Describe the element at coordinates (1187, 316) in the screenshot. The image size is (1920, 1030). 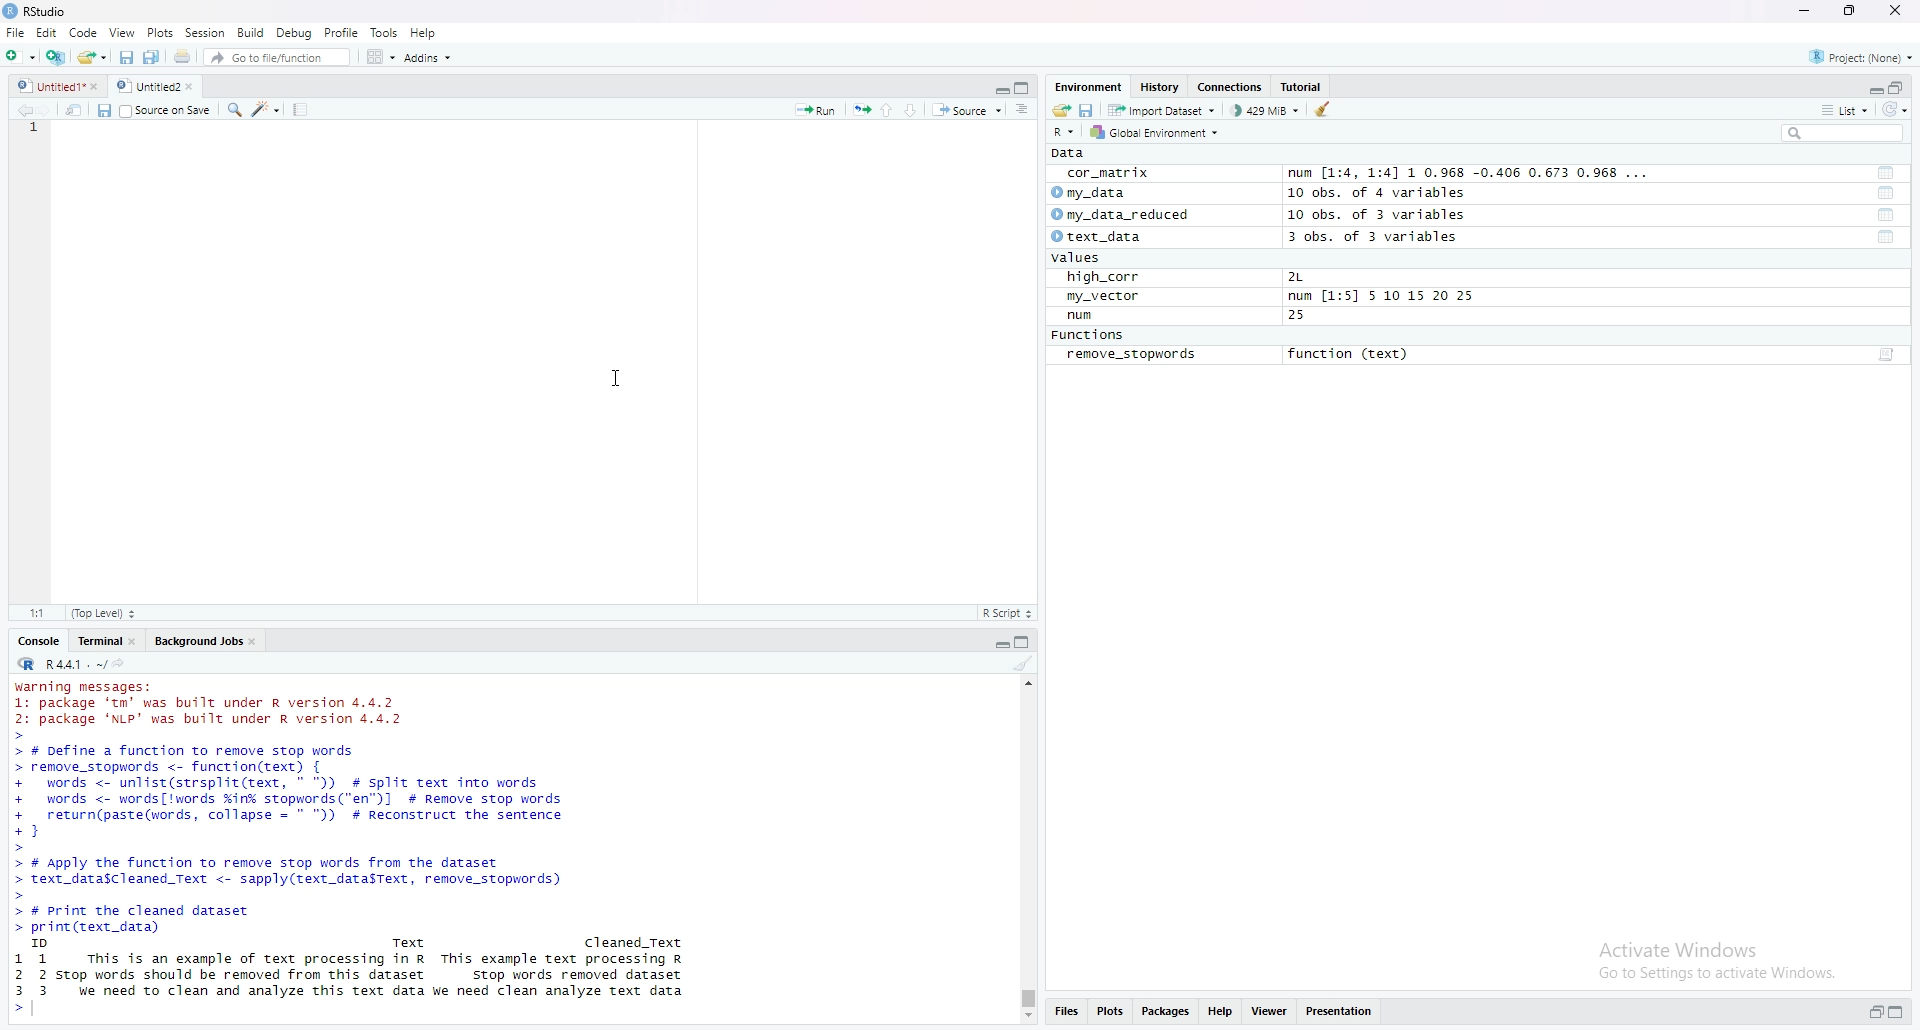
I see `num 25` at that location.